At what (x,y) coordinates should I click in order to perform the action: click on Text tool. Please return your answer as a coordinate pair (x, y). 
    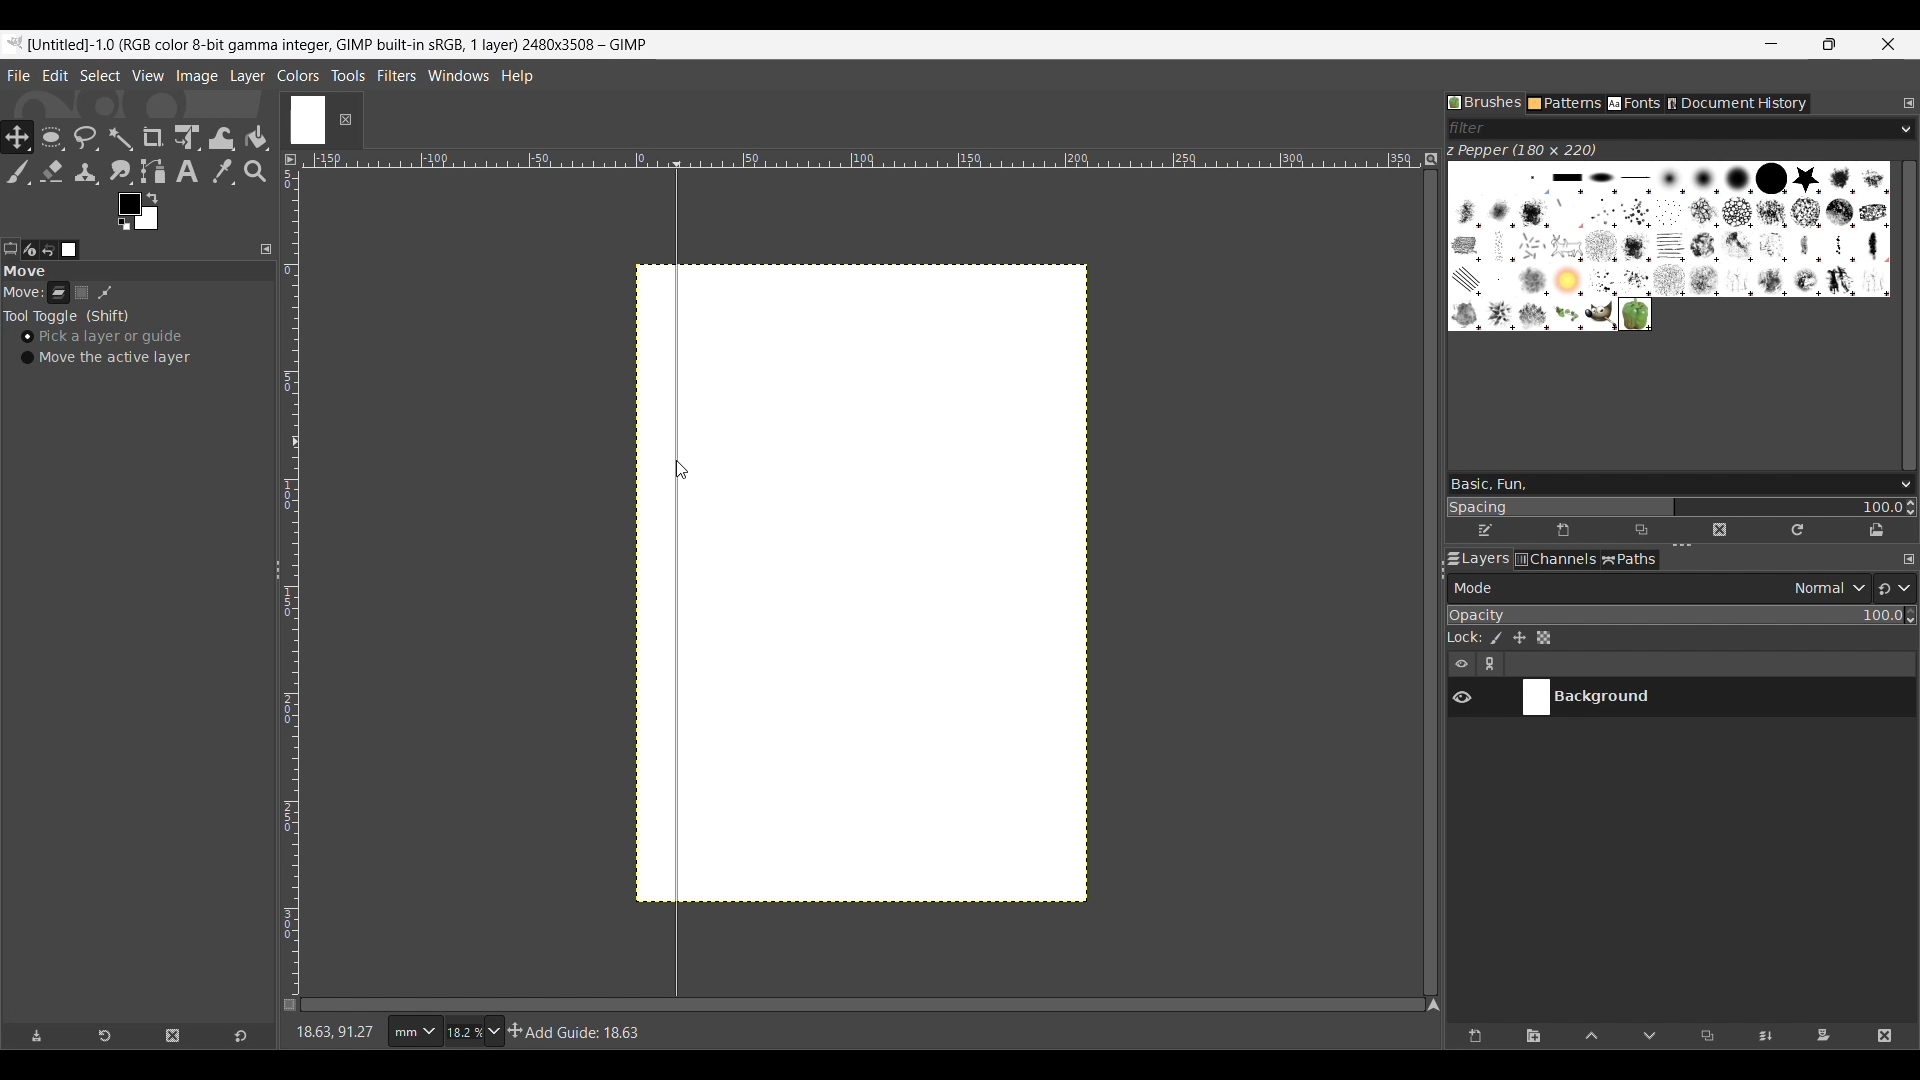
    Looking at the image, I should click on (188, 172).